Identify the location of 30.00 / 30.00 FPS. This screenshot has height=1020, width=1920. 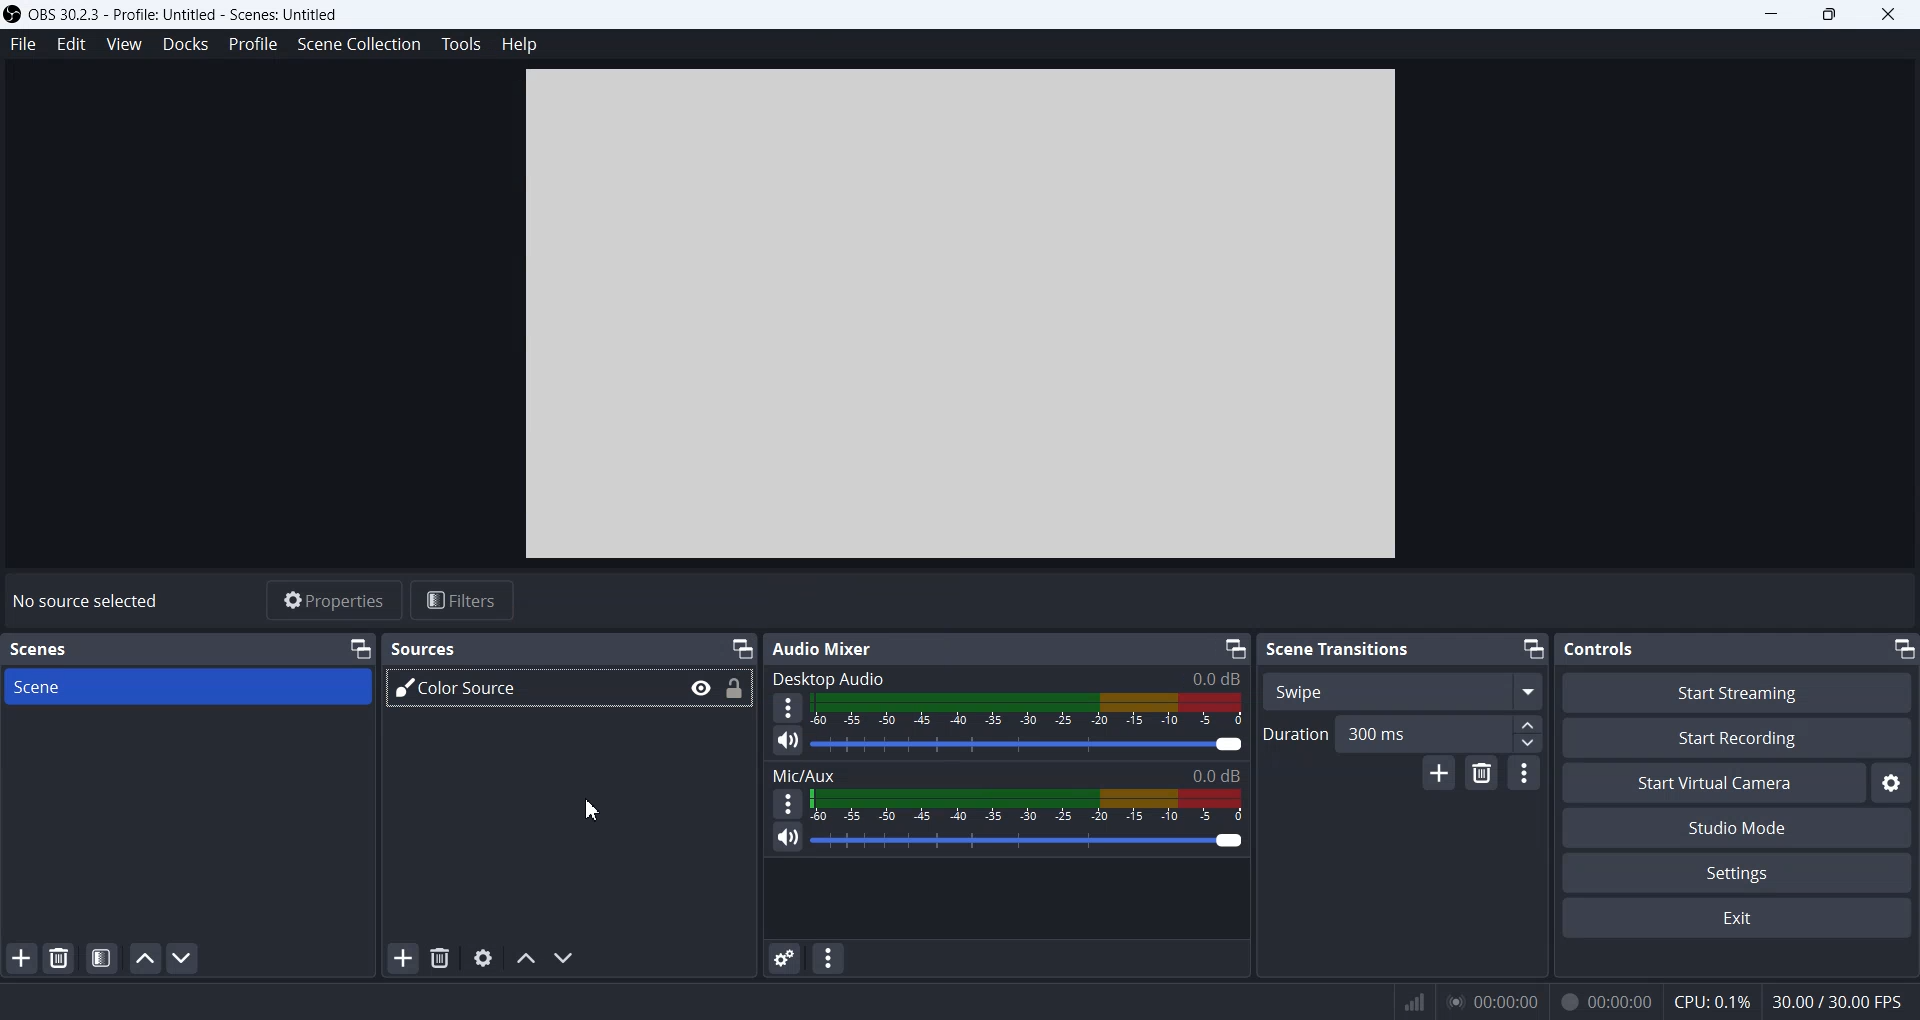
(1841, 1003).